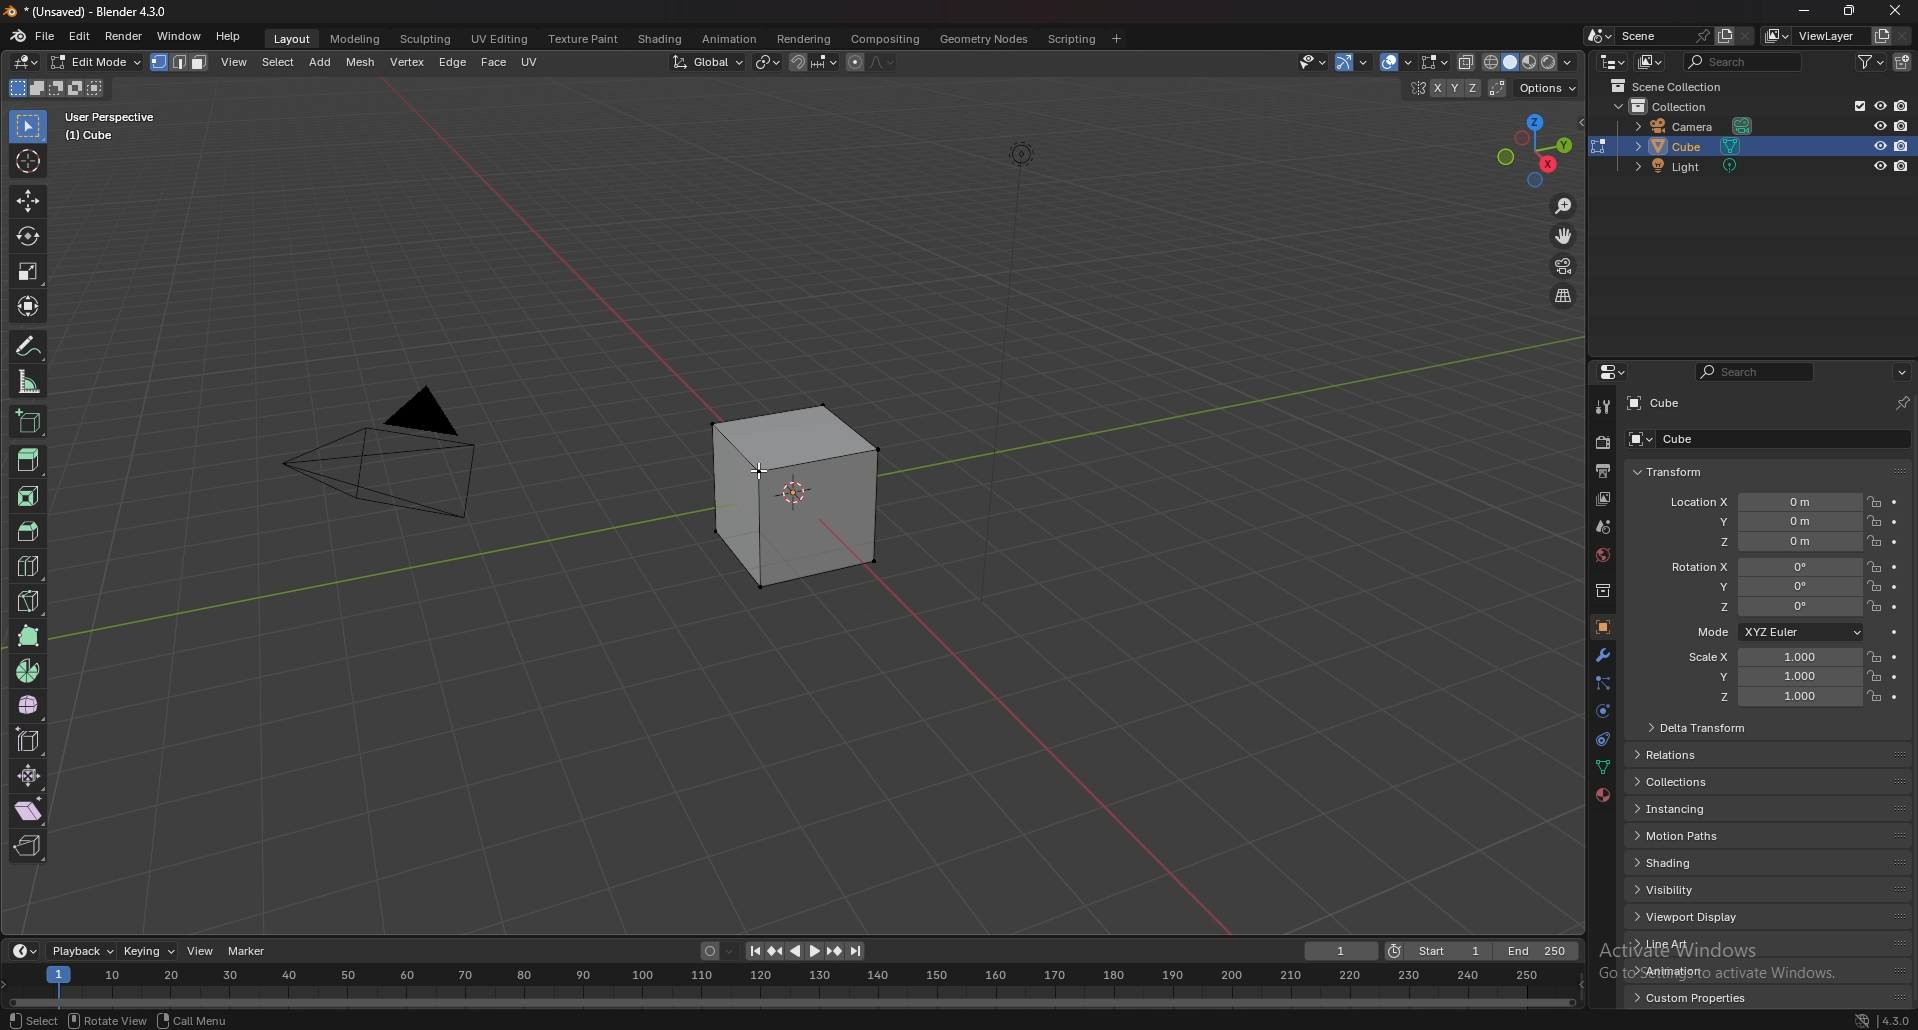 The image size is (1918, 1030). I want to click on options, so click(1902, 372).